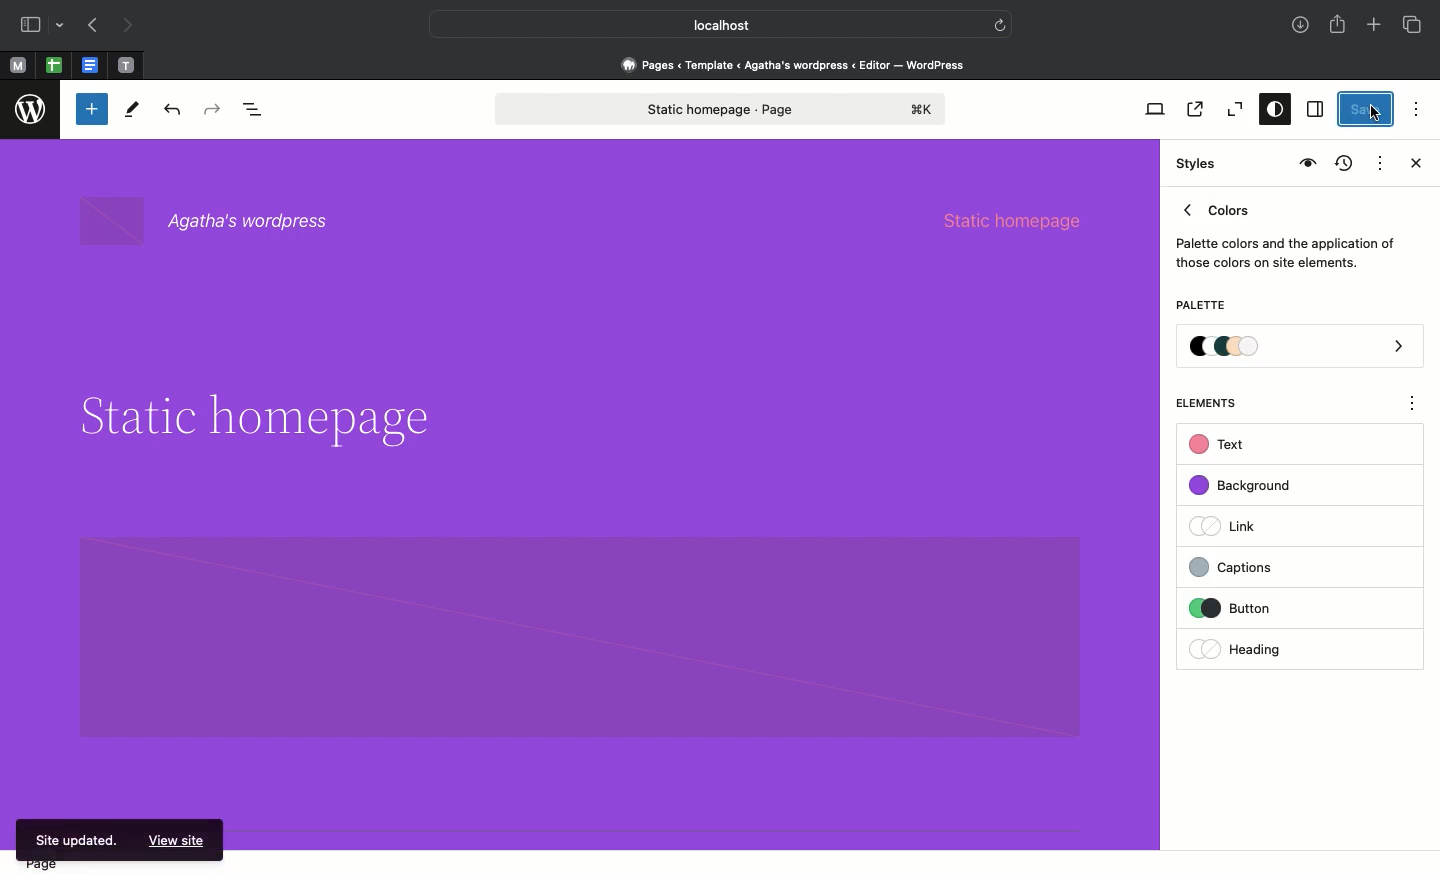 This screenshot has width=1440, height=874. What do you see at coordinates (1367, 110) in the screenshot?
I see `Save` at bounding box center [1367, 110].